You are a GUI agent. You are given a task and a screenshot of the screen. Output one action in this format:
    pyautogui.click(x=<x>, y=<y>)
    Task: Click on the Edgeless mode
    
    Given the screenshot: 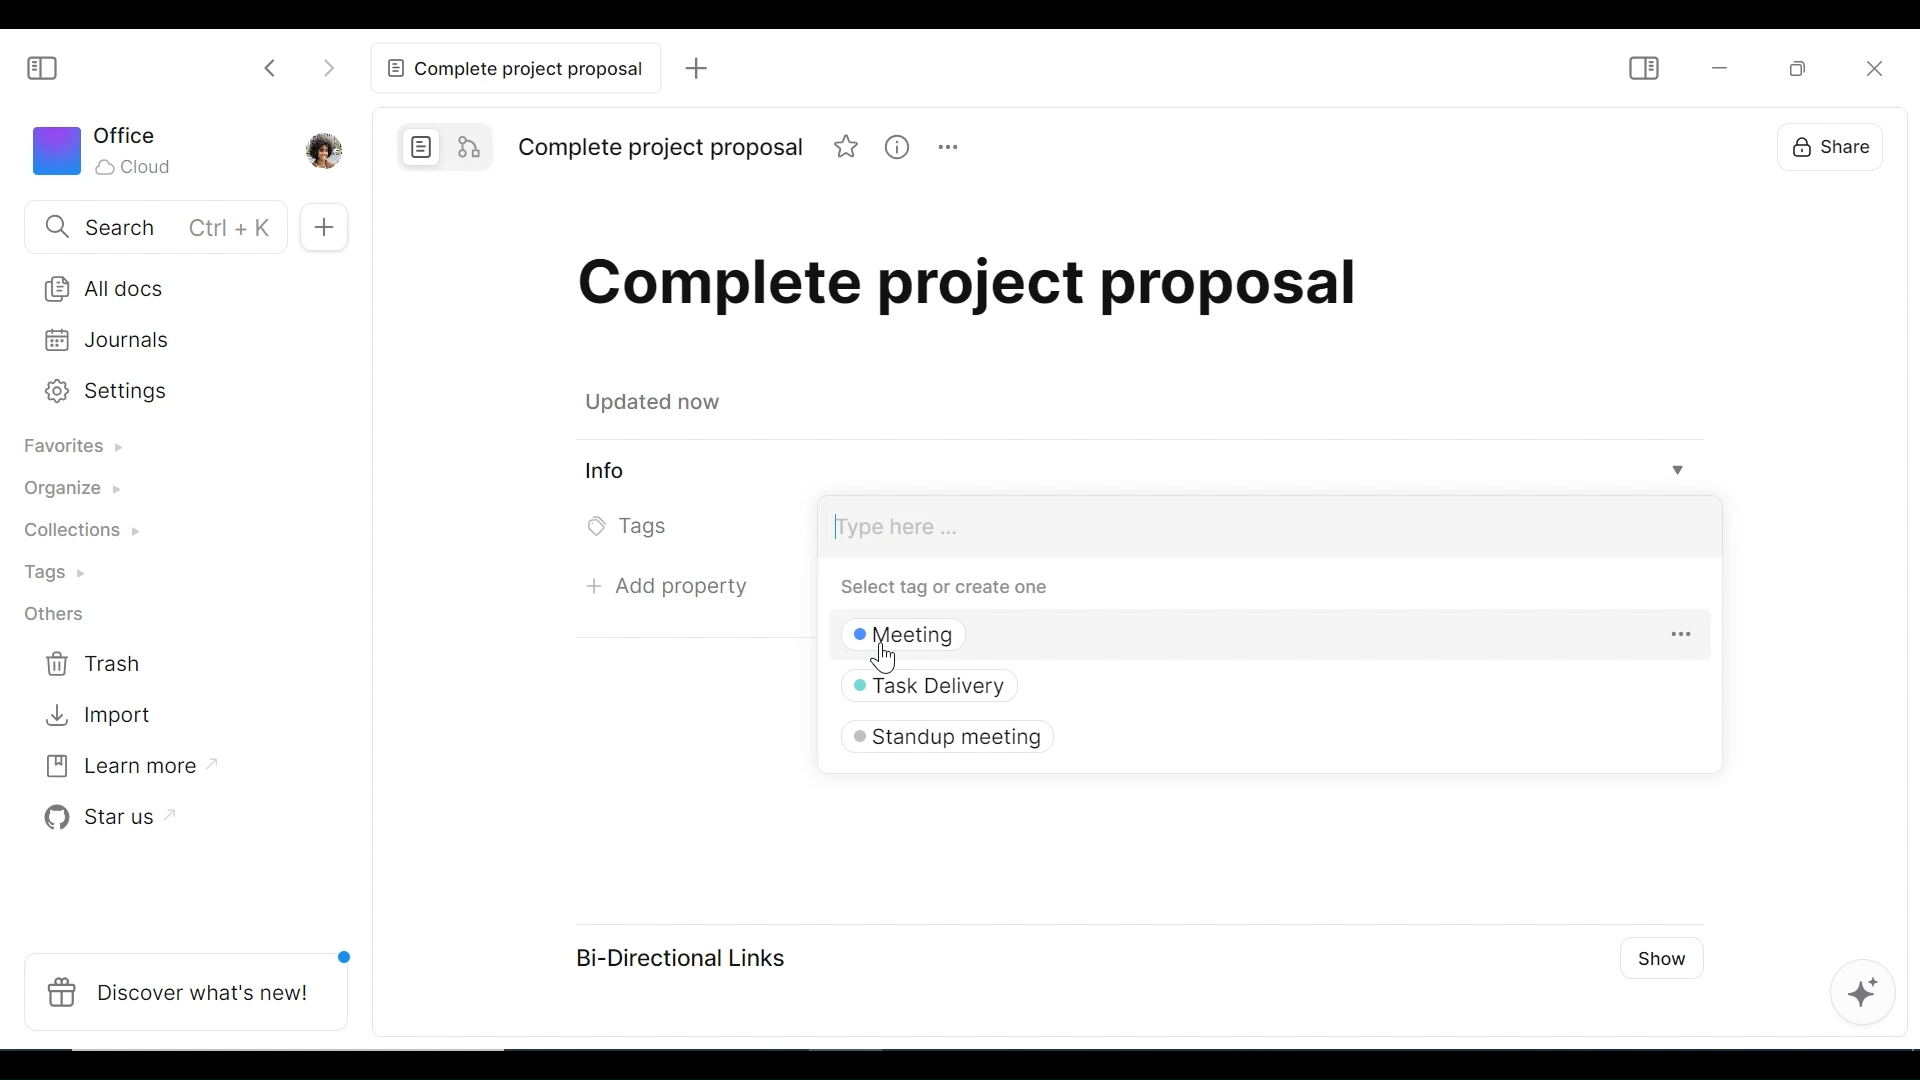 What is the action you would take?
    pyautogui.click(x=472, y=147)
    